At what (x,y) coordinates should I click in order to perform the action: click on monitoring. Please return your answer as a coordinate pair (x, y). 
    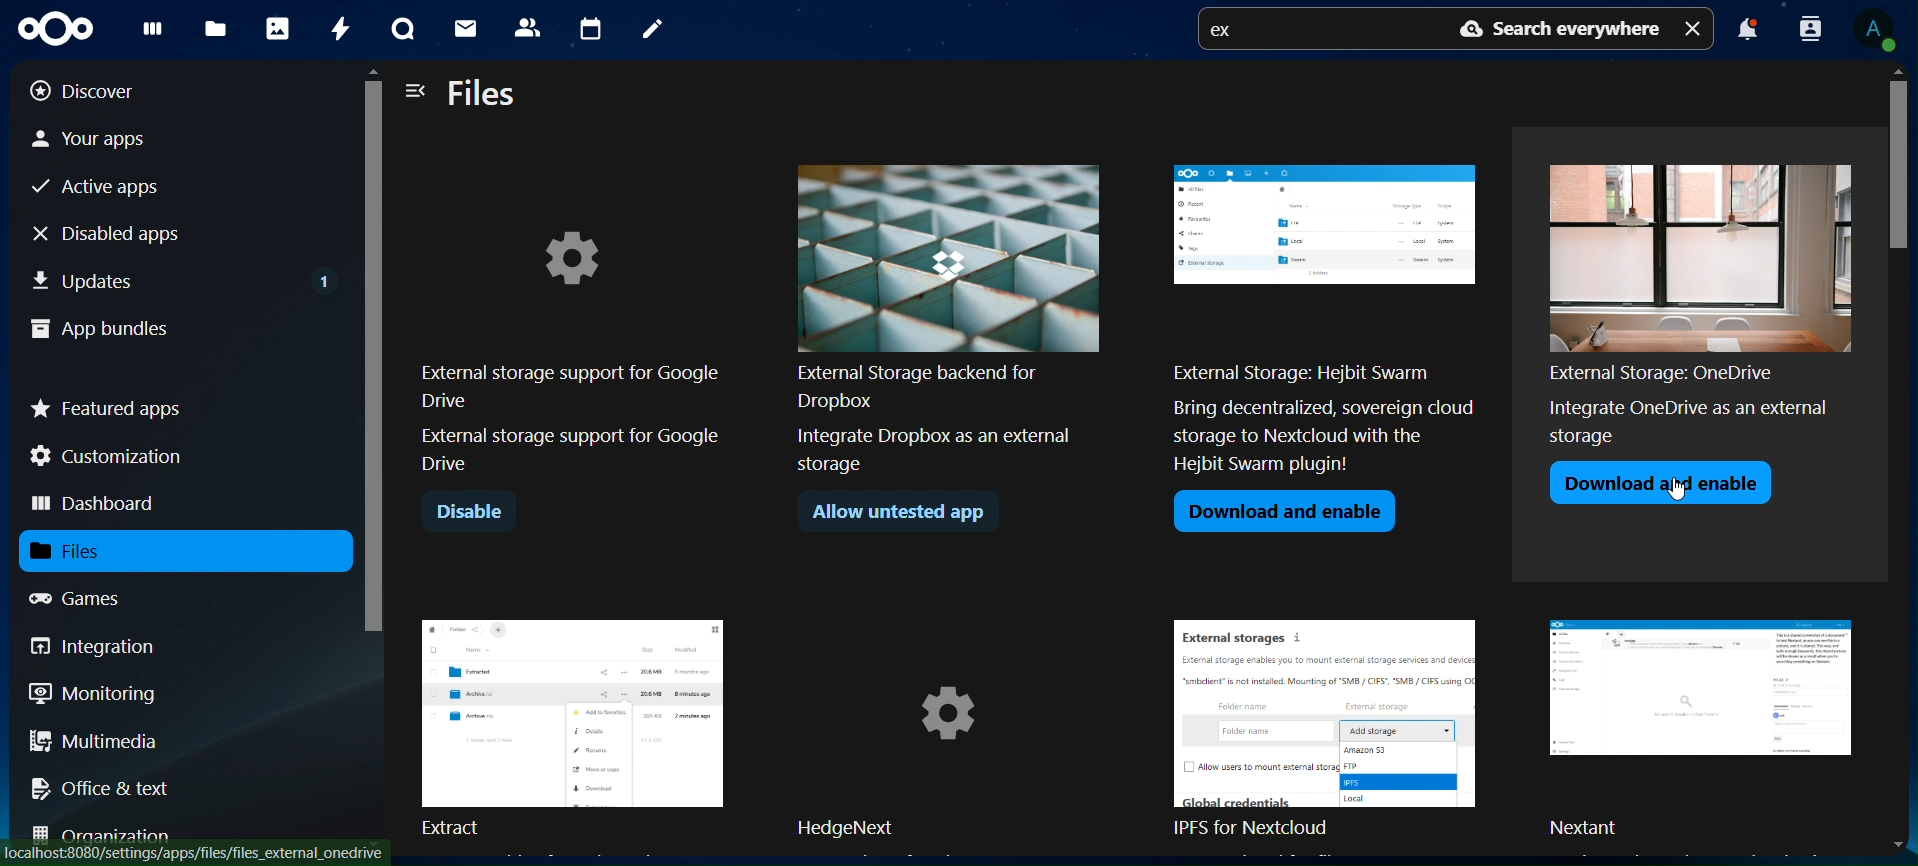
    Looking at the image, I should click on (94, 692).